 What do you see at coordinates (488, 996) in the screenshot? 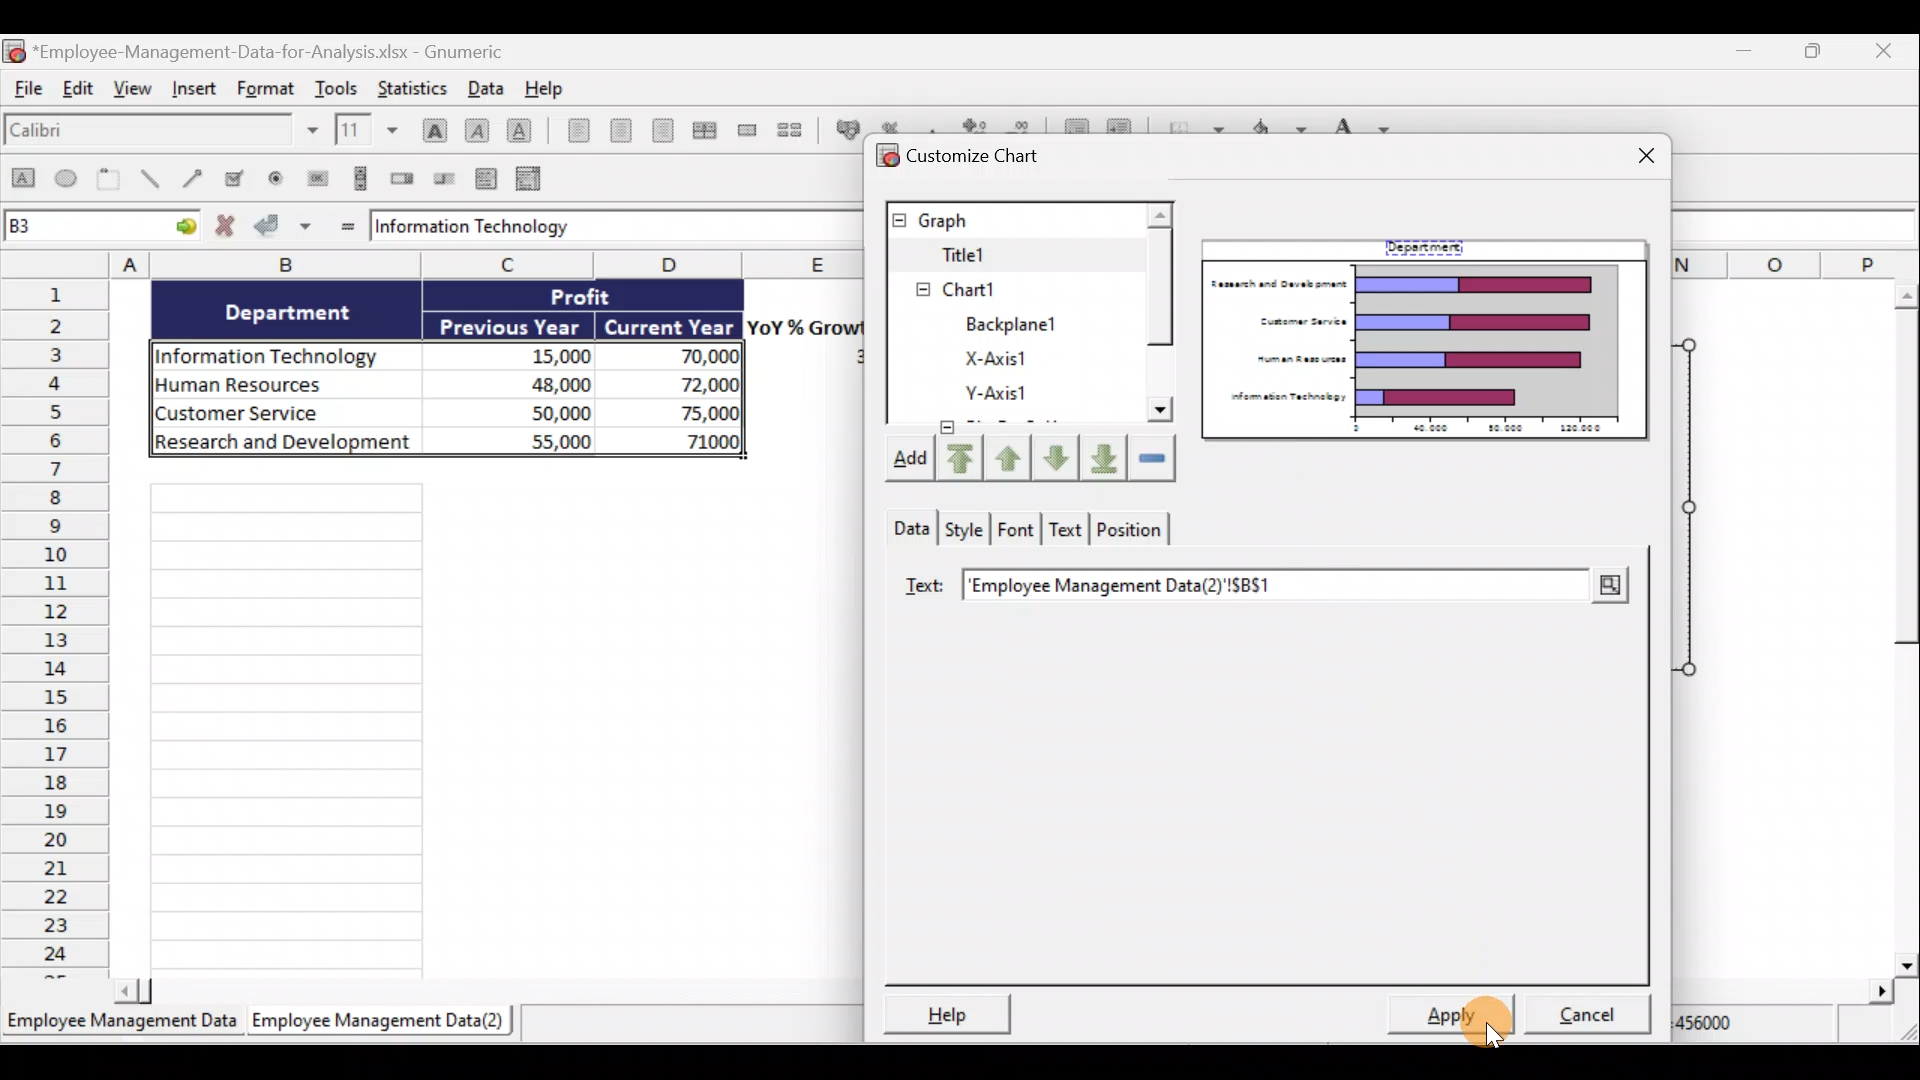
I see `Scroll bar` at bounding box center [488, 996].